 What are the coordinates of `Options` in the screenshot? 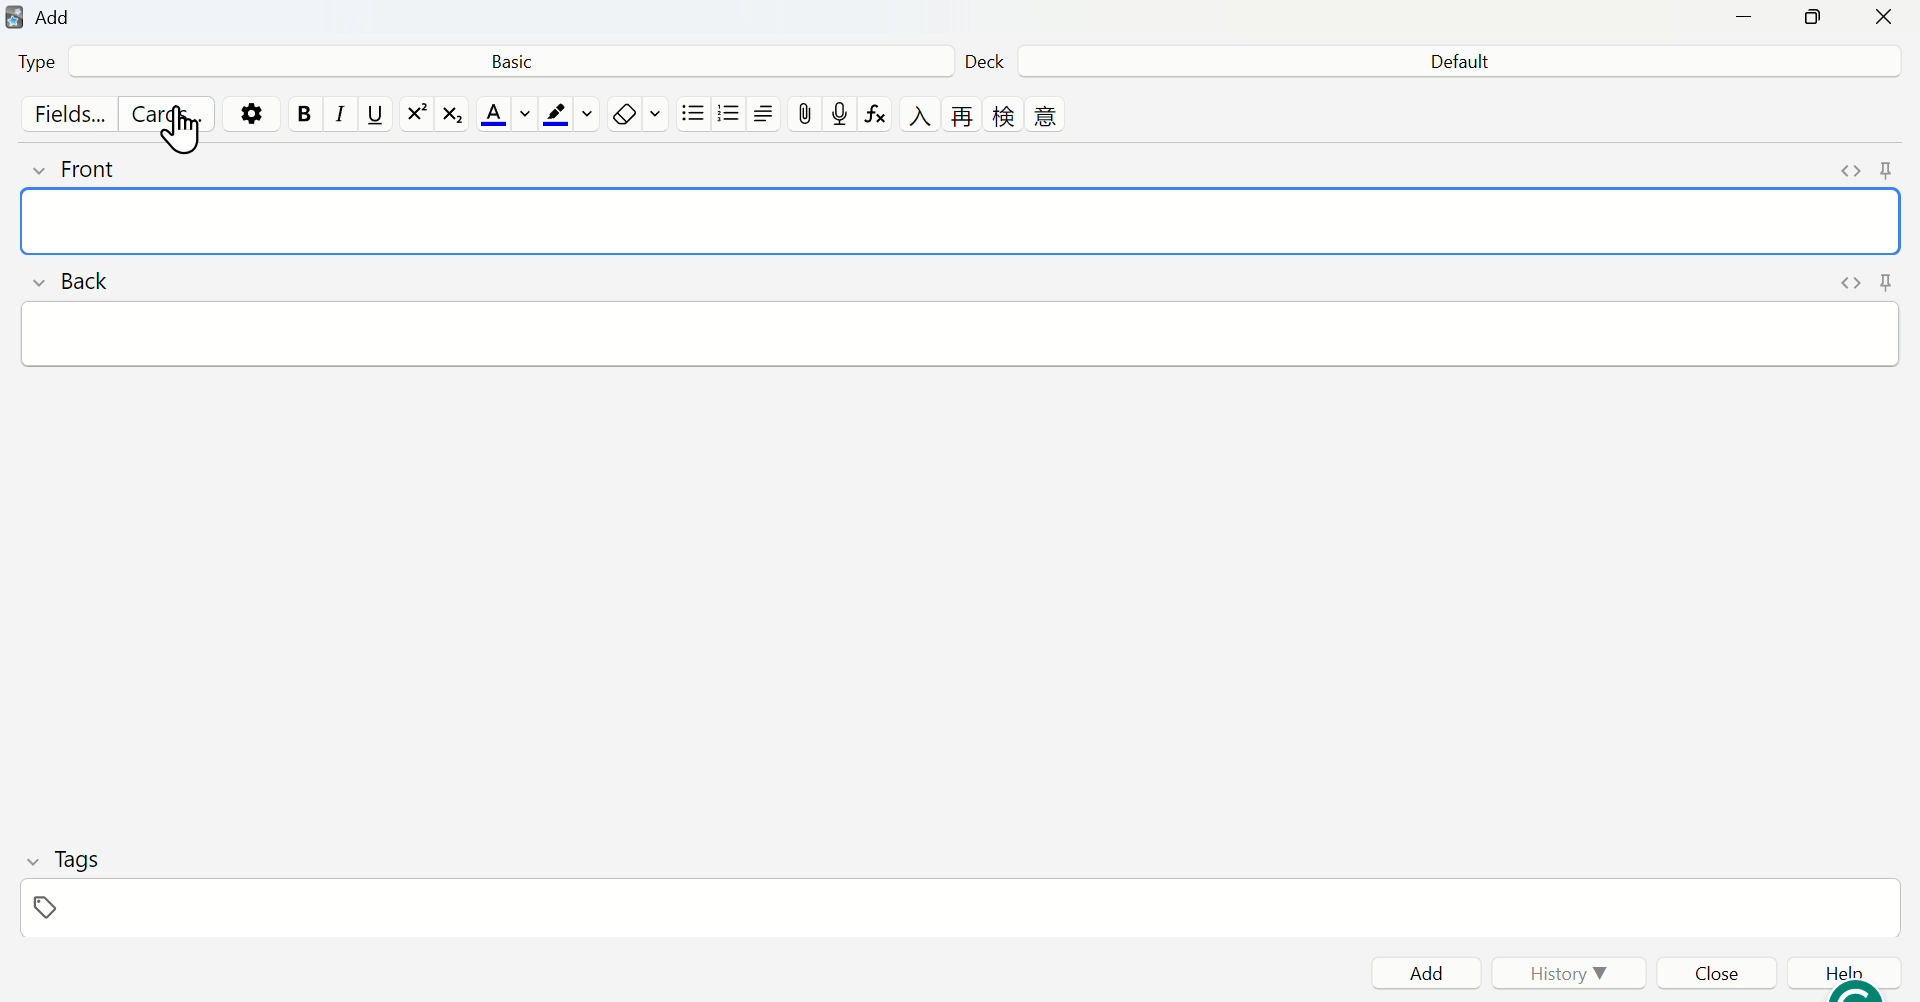 It's located at (250, 115).